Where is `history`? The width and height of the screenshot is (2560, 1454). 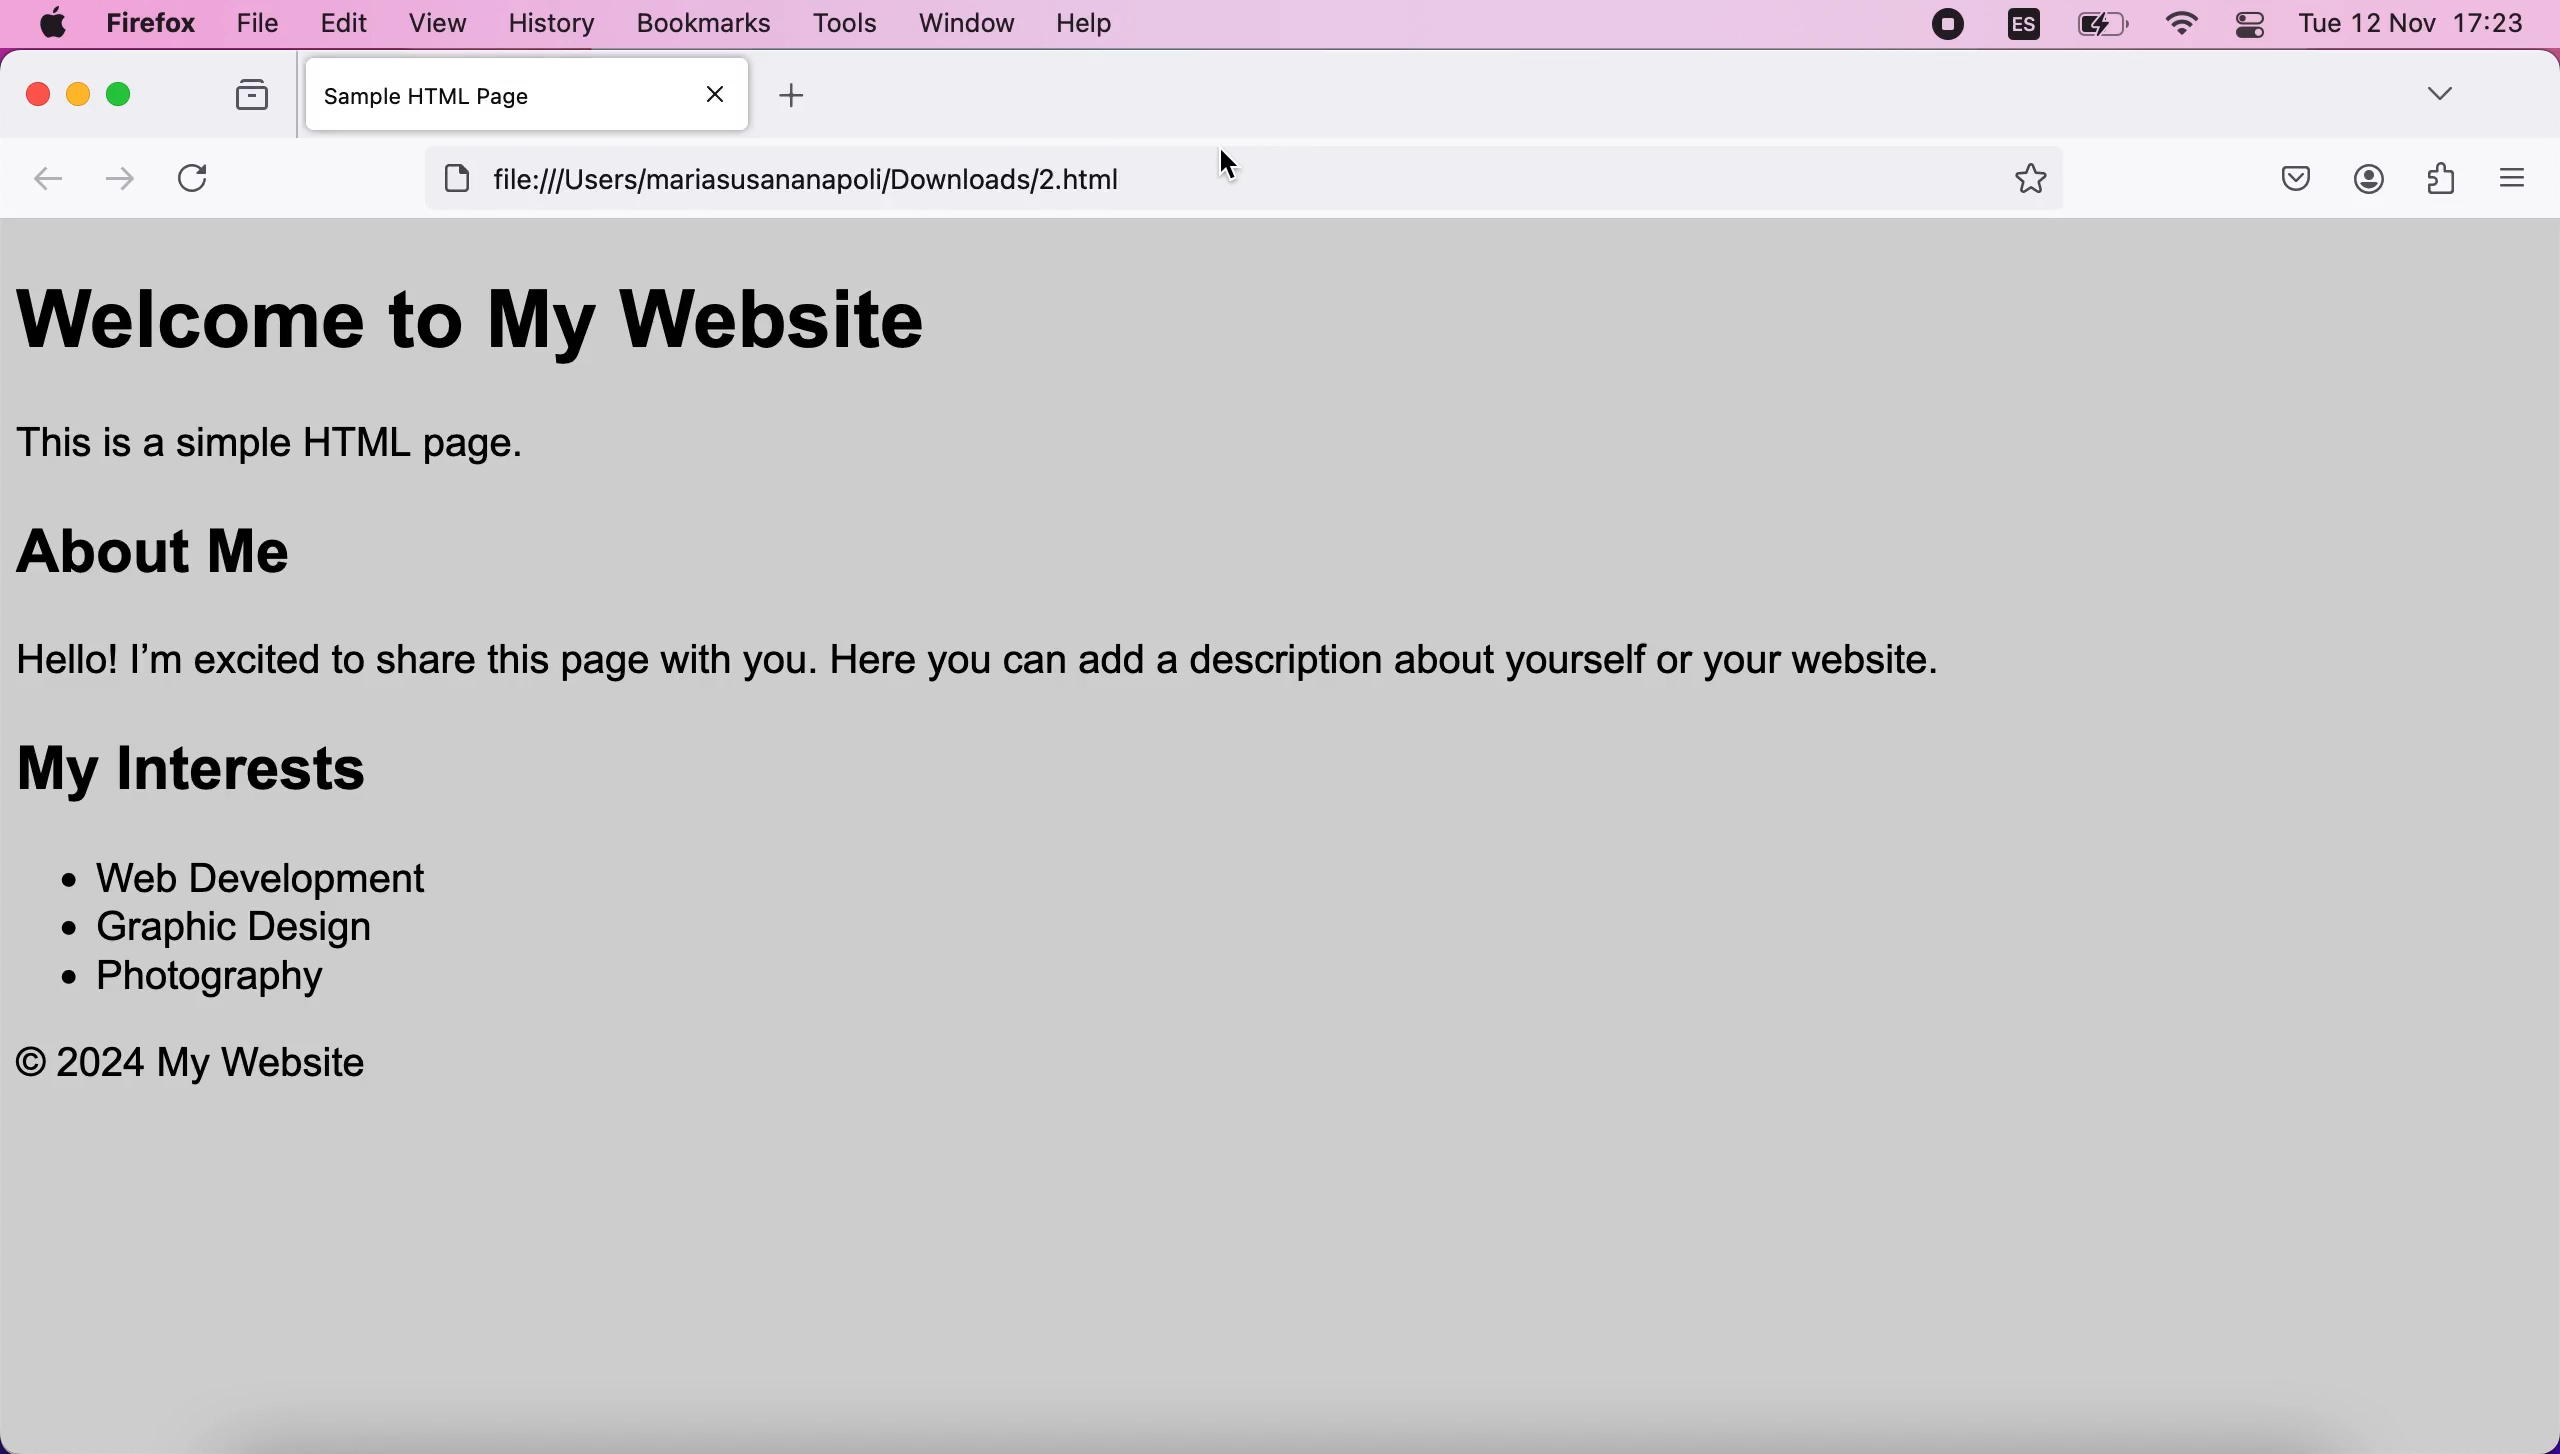 history is located at coordinates (549, 25).